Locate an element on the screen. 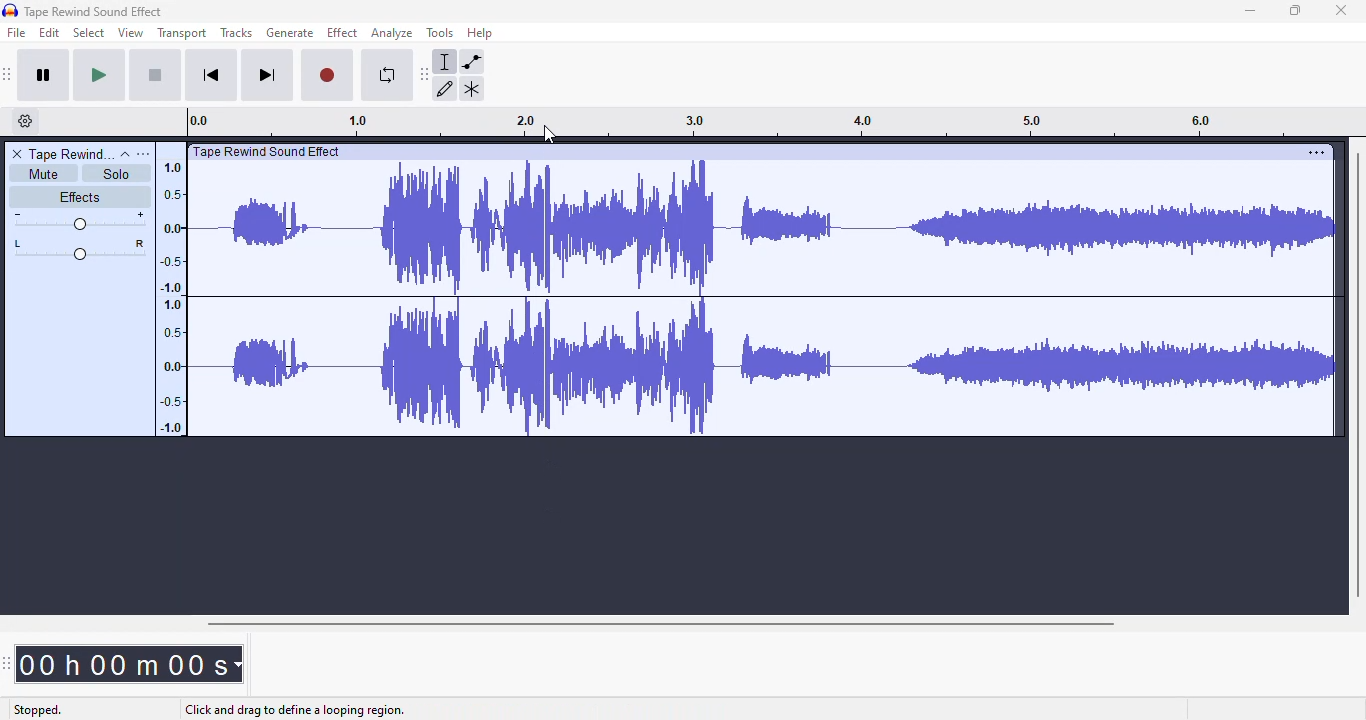  view is located at coordinates (131, 33).